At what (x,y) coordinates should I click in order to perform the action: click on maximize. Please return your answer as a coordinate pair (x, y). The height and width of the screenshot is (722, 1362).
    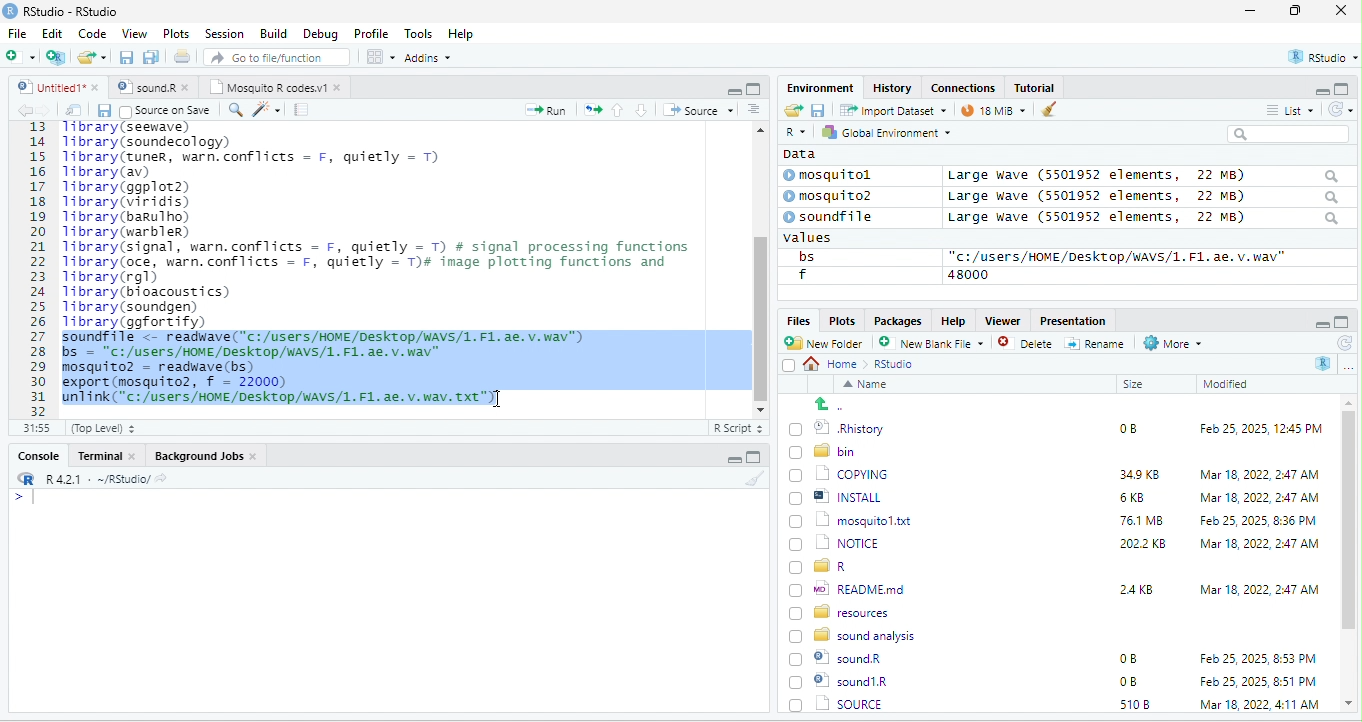
    Looking at the image, I should click on (1299, 12).